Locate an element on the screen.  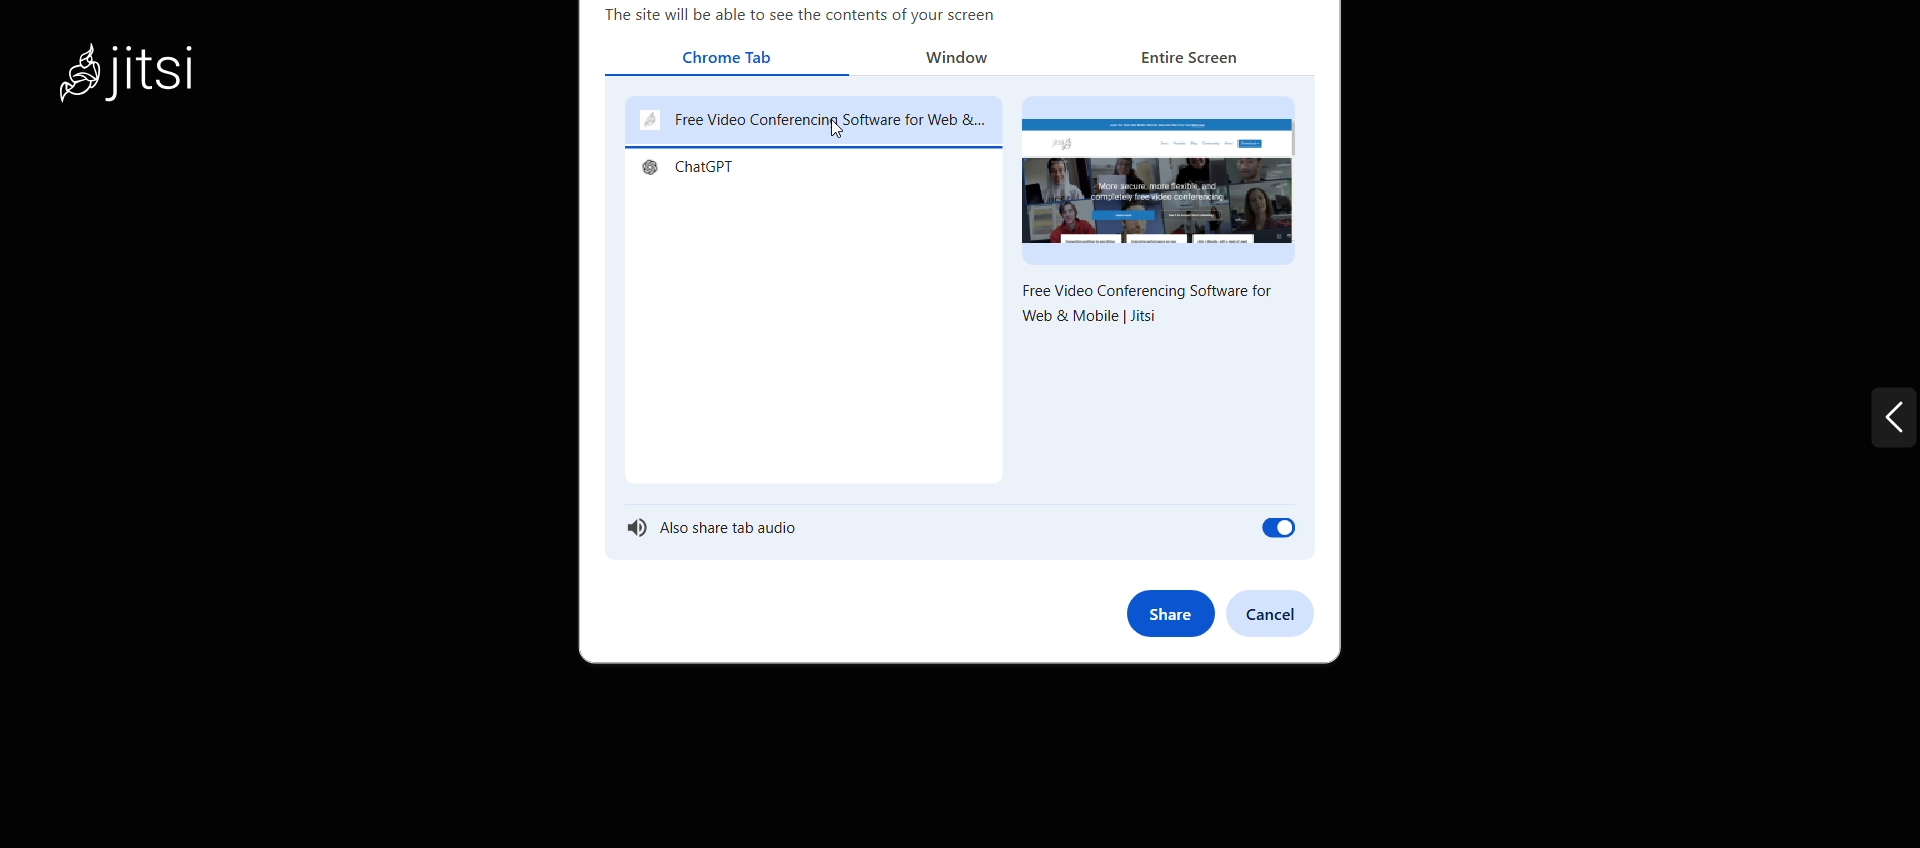
screen preview is located at coordinates (1159, 178).